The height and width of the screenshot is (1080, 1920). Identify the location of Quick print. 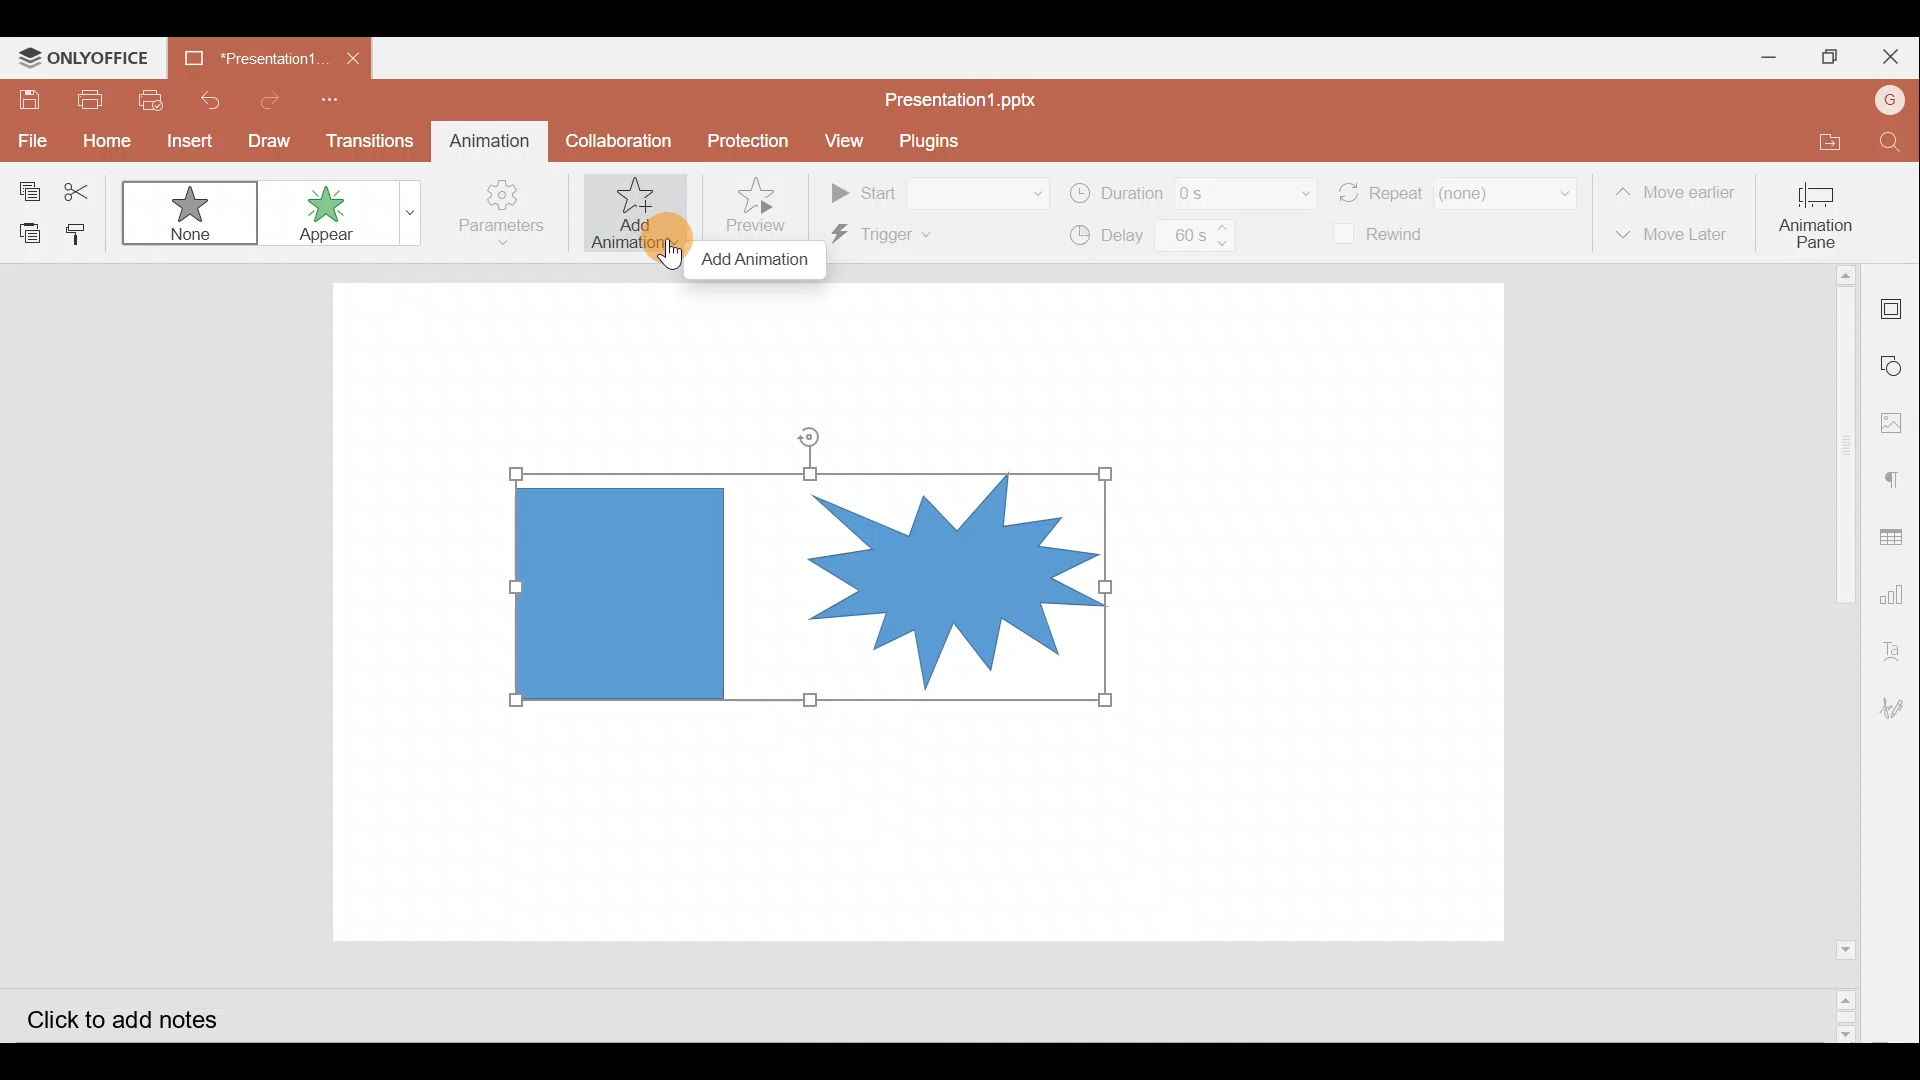
(151, 98).